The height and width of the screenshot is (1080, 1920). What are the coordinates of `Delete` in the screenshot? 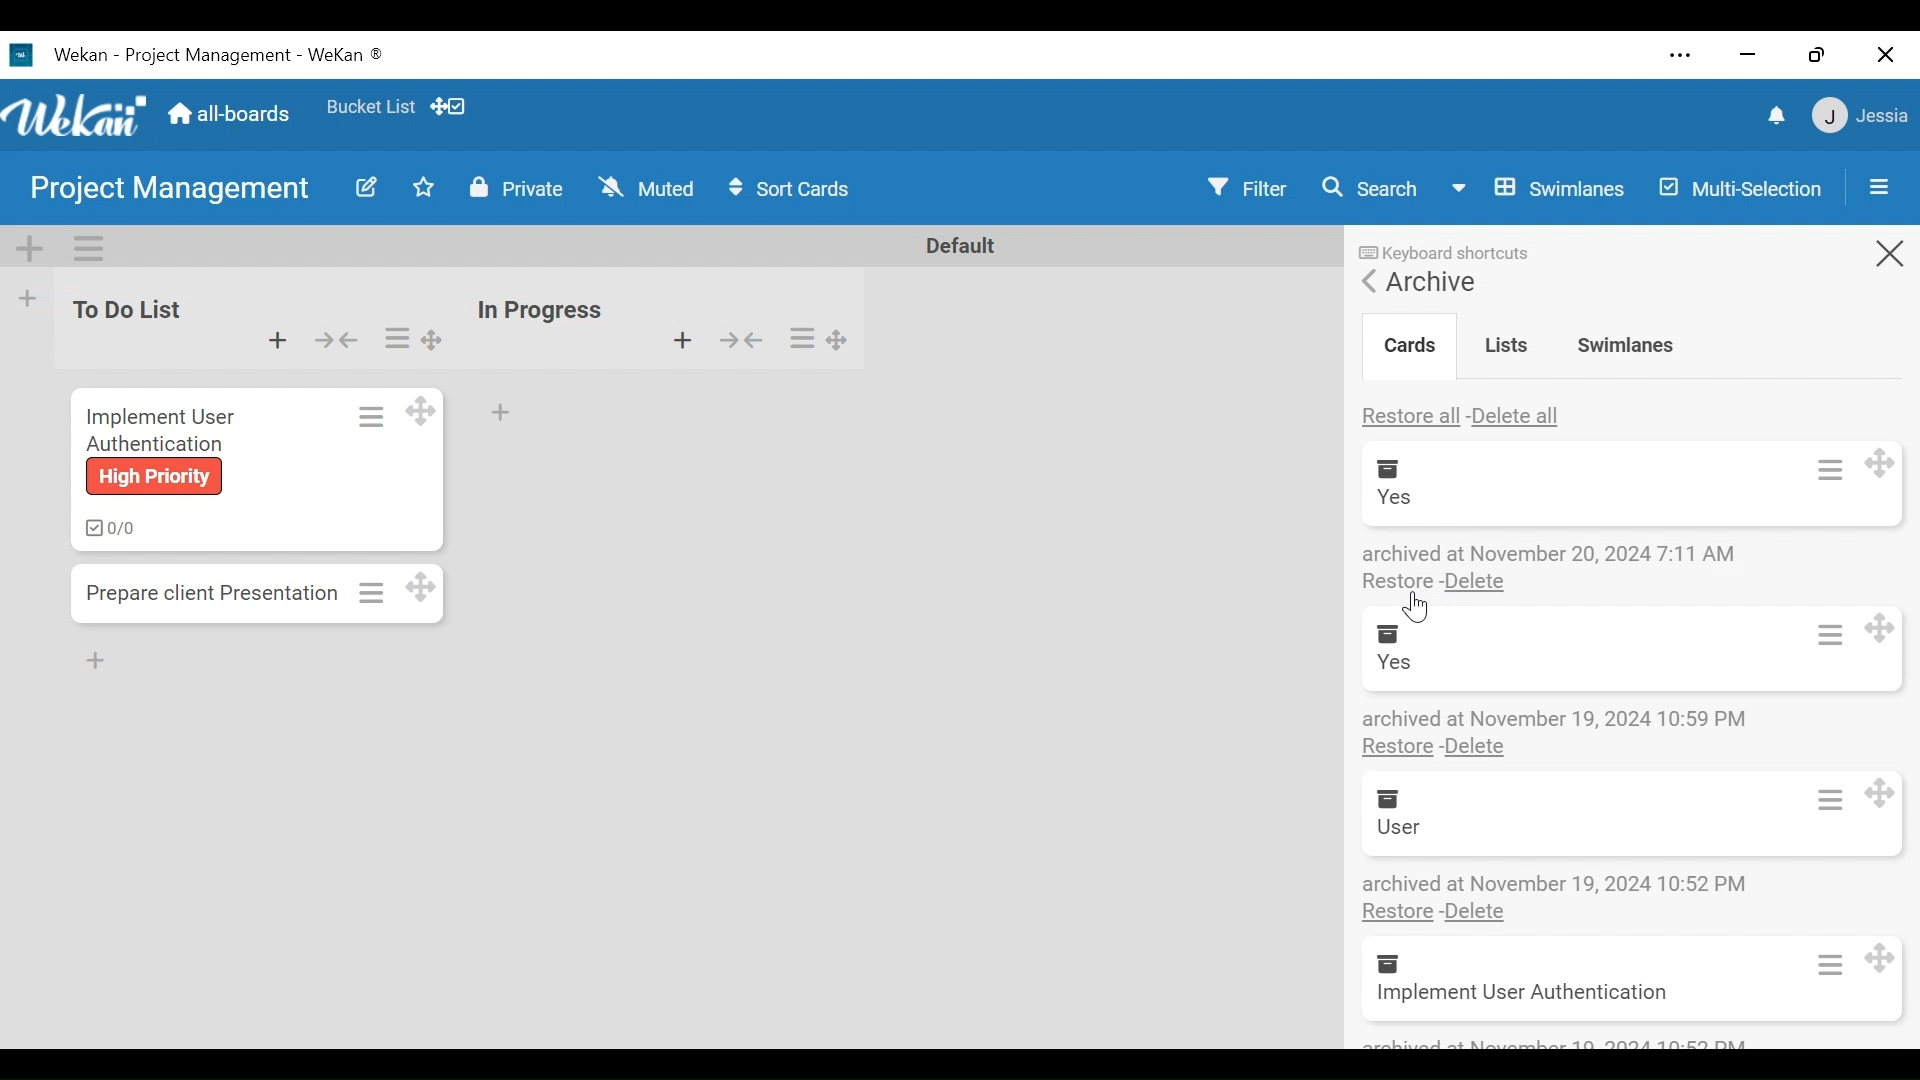 It's located at (1473, 912).